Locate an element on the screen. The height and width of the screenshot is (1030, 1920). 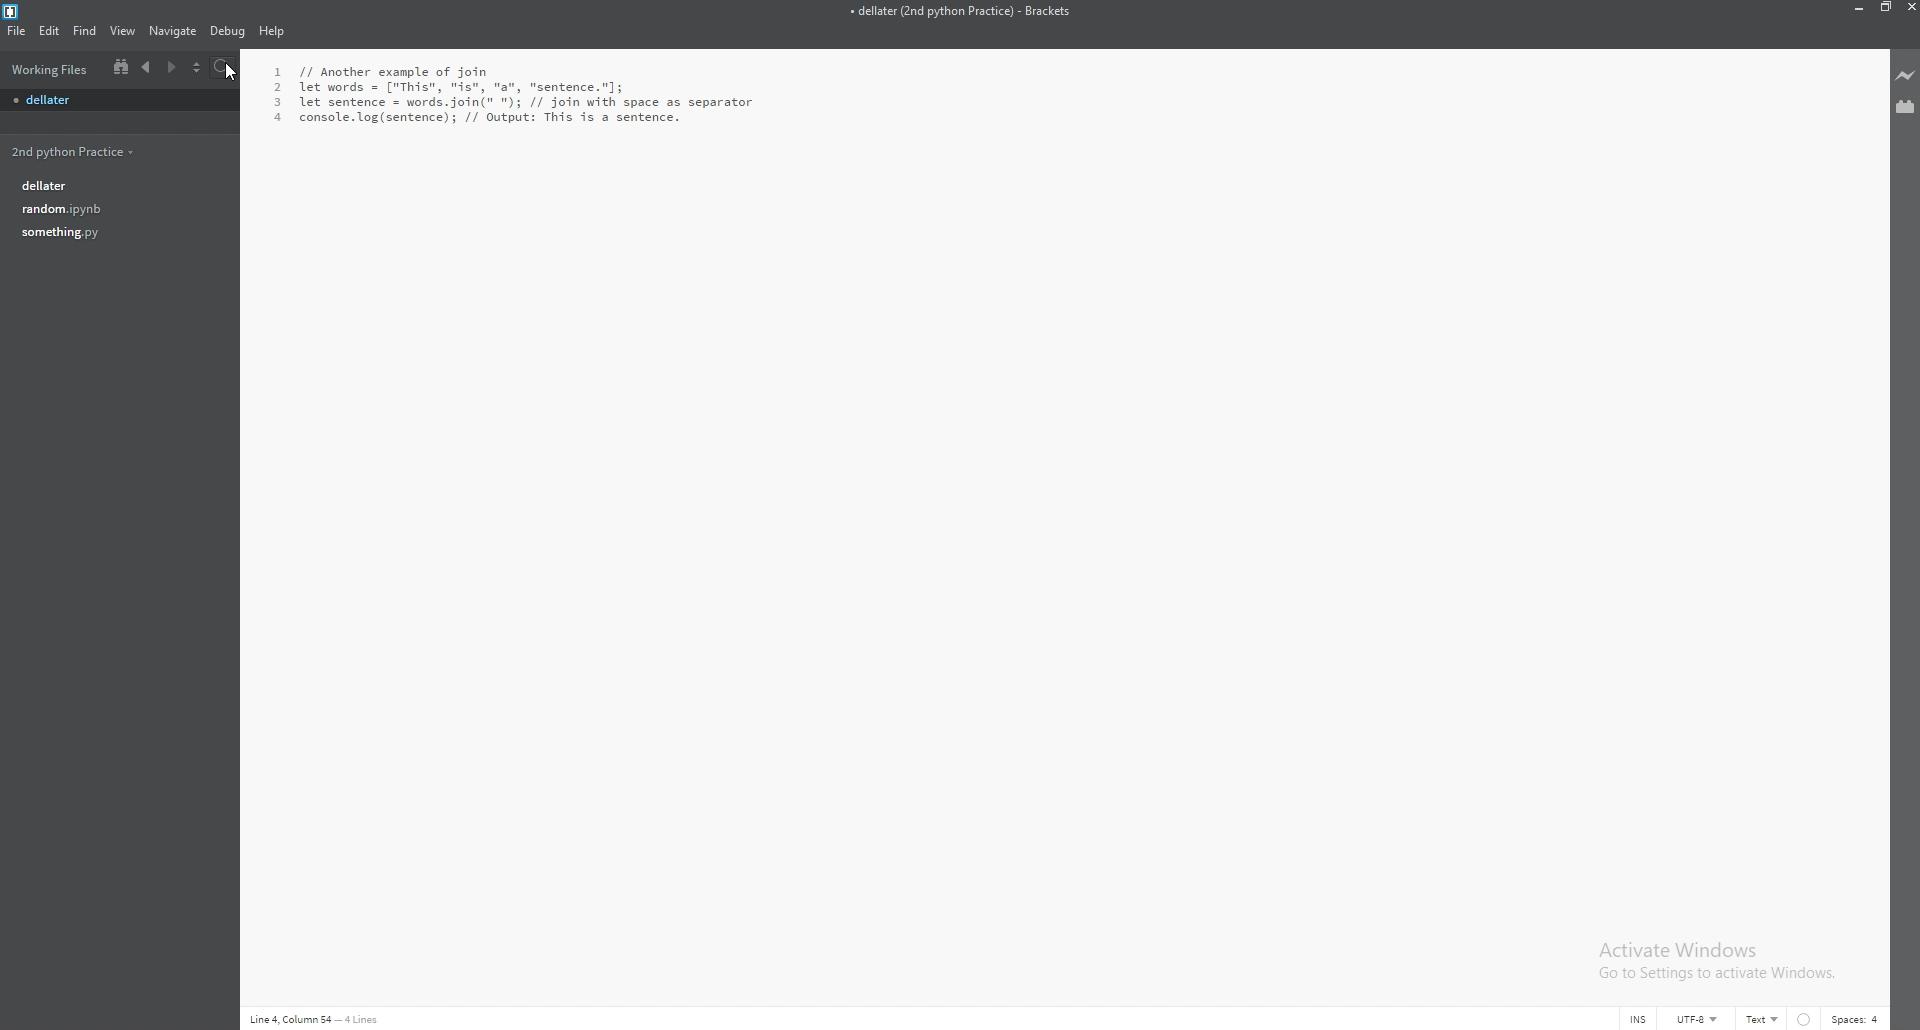
minimize is located at coordinates (1859, 8).